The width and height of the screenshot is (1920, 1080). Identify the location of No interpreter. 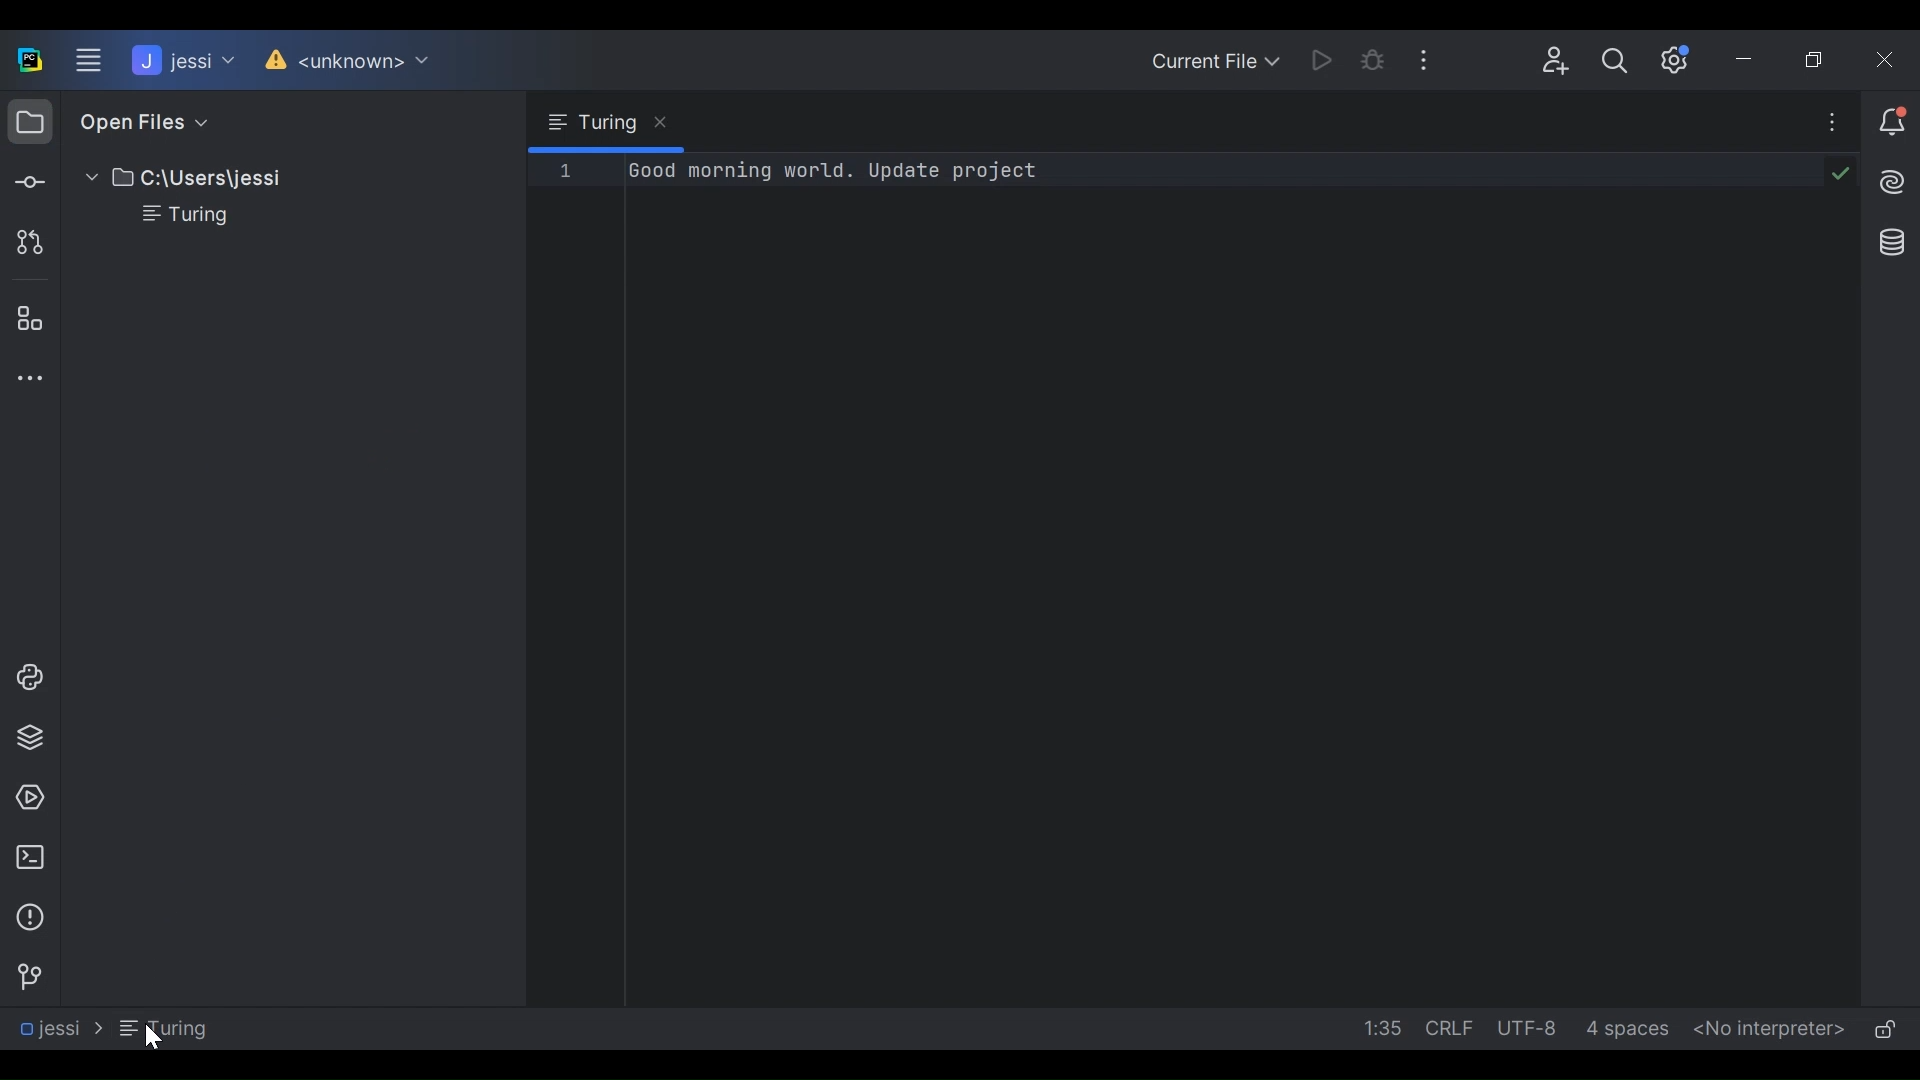
(1770, 1029).